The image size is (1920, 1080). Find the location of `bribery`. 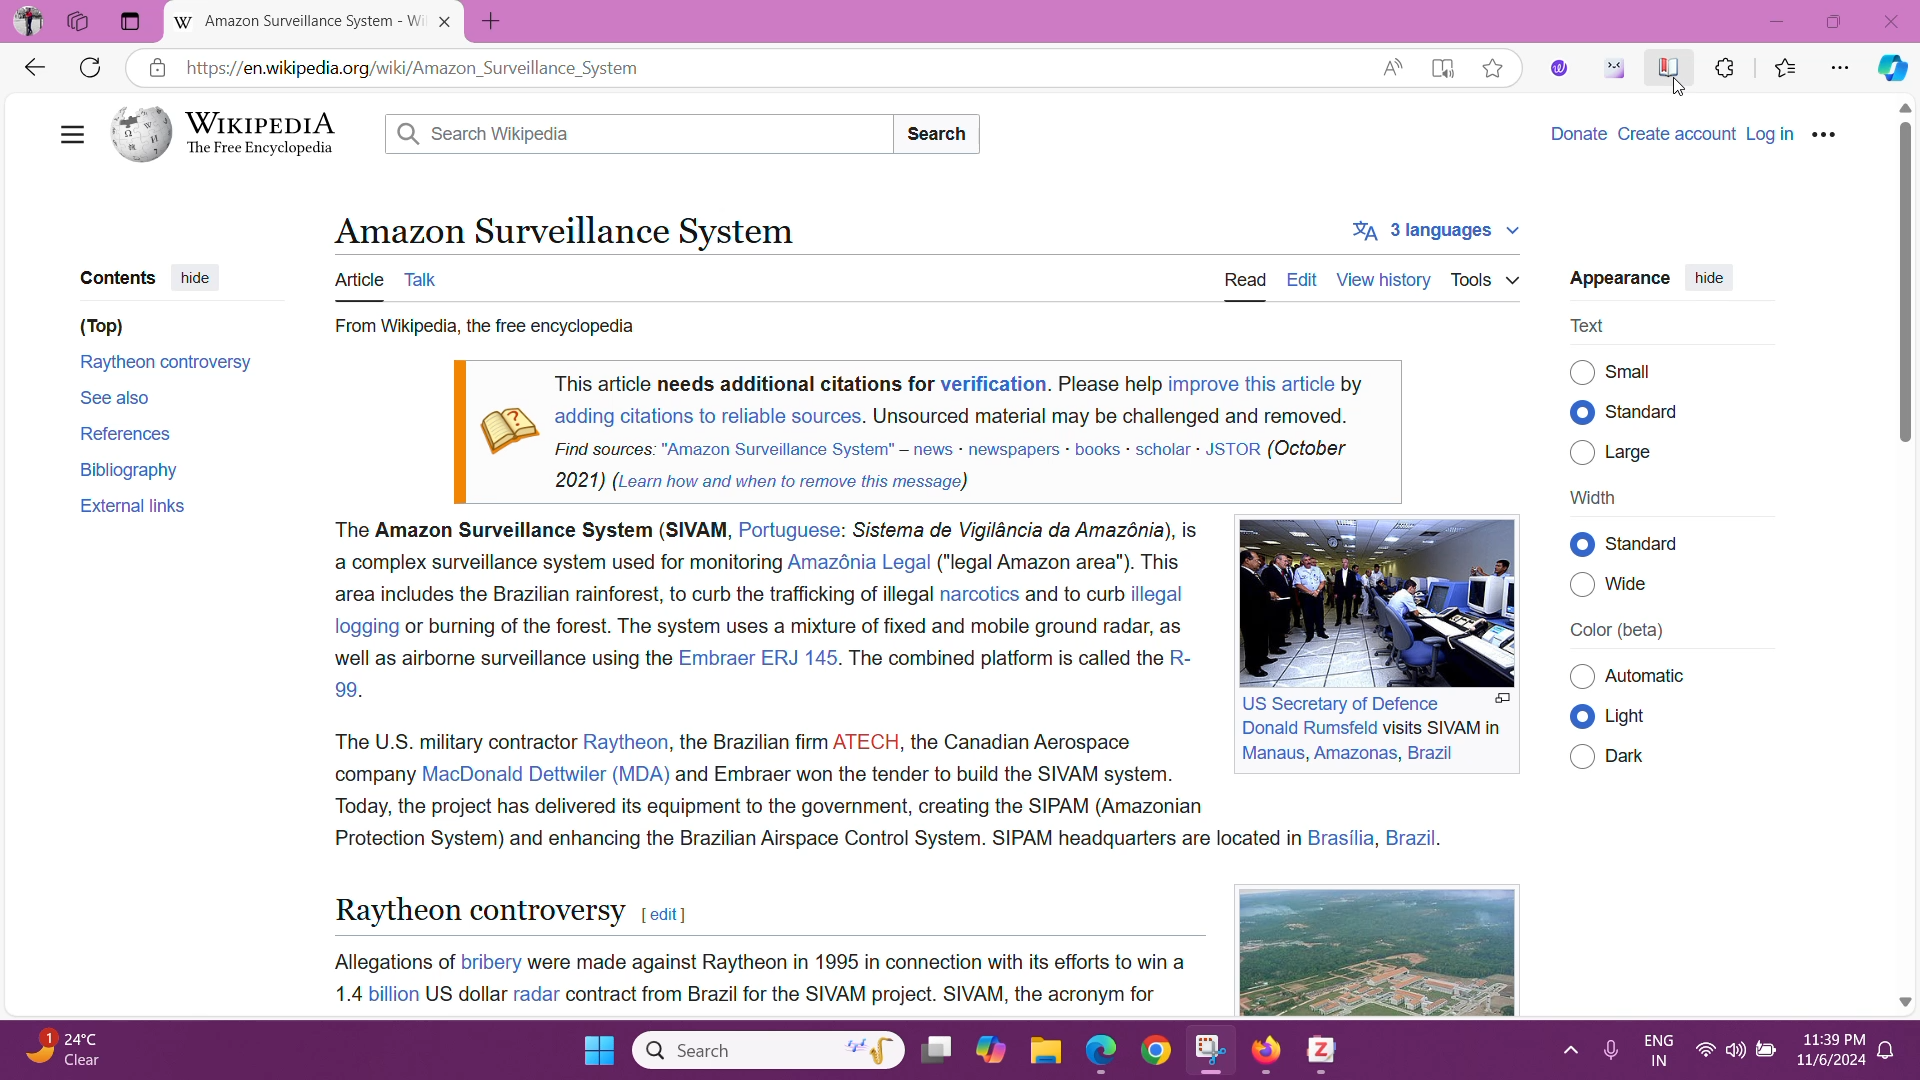

bribery is located at coordinates (492, 960).